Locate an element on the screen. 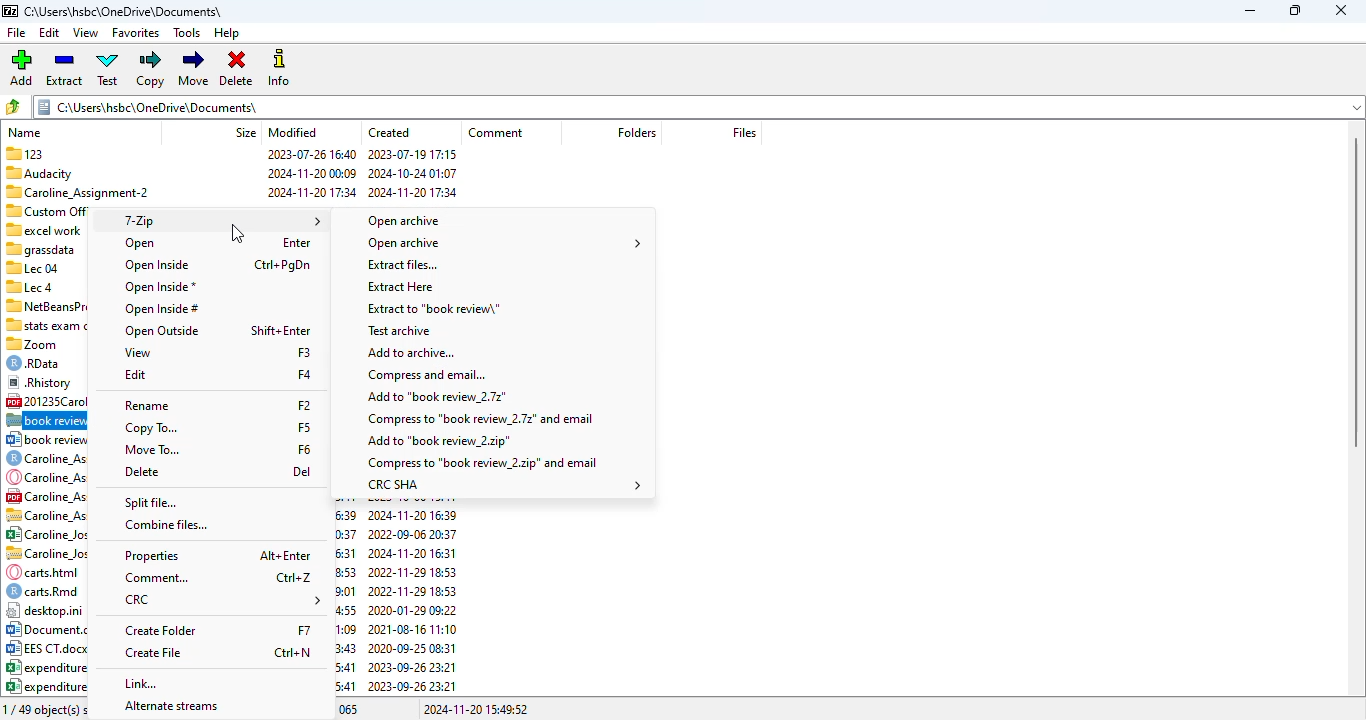 Image resolution: width=1366 pixels, height=720 pixels. created date & time is located at coordinates (395, 595).